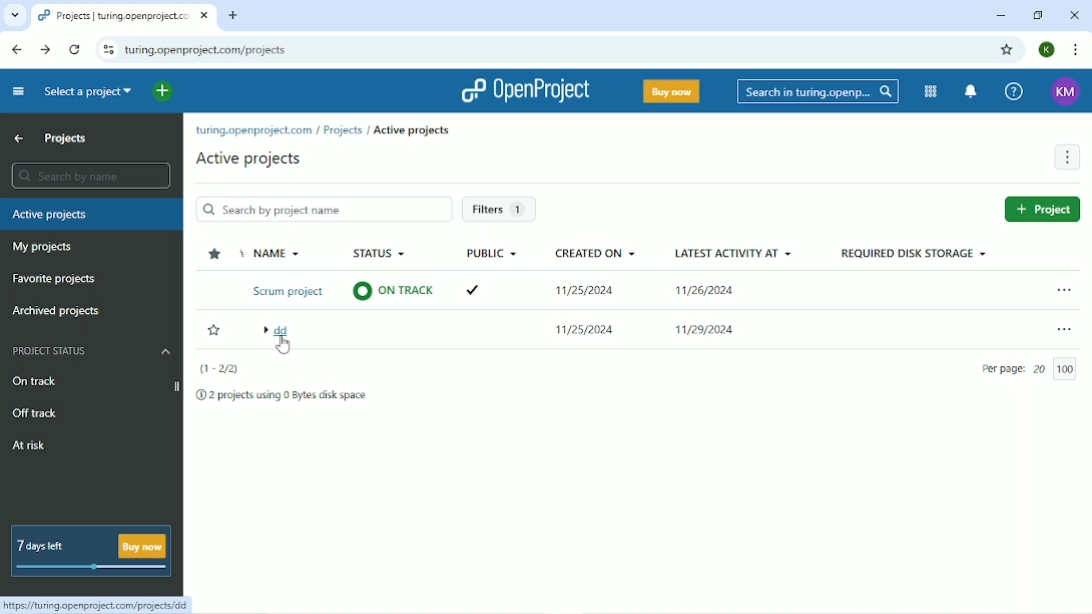 The width and height of the screenshot is (1092, 614). I want to click on Search by project name, so click(323, 209).